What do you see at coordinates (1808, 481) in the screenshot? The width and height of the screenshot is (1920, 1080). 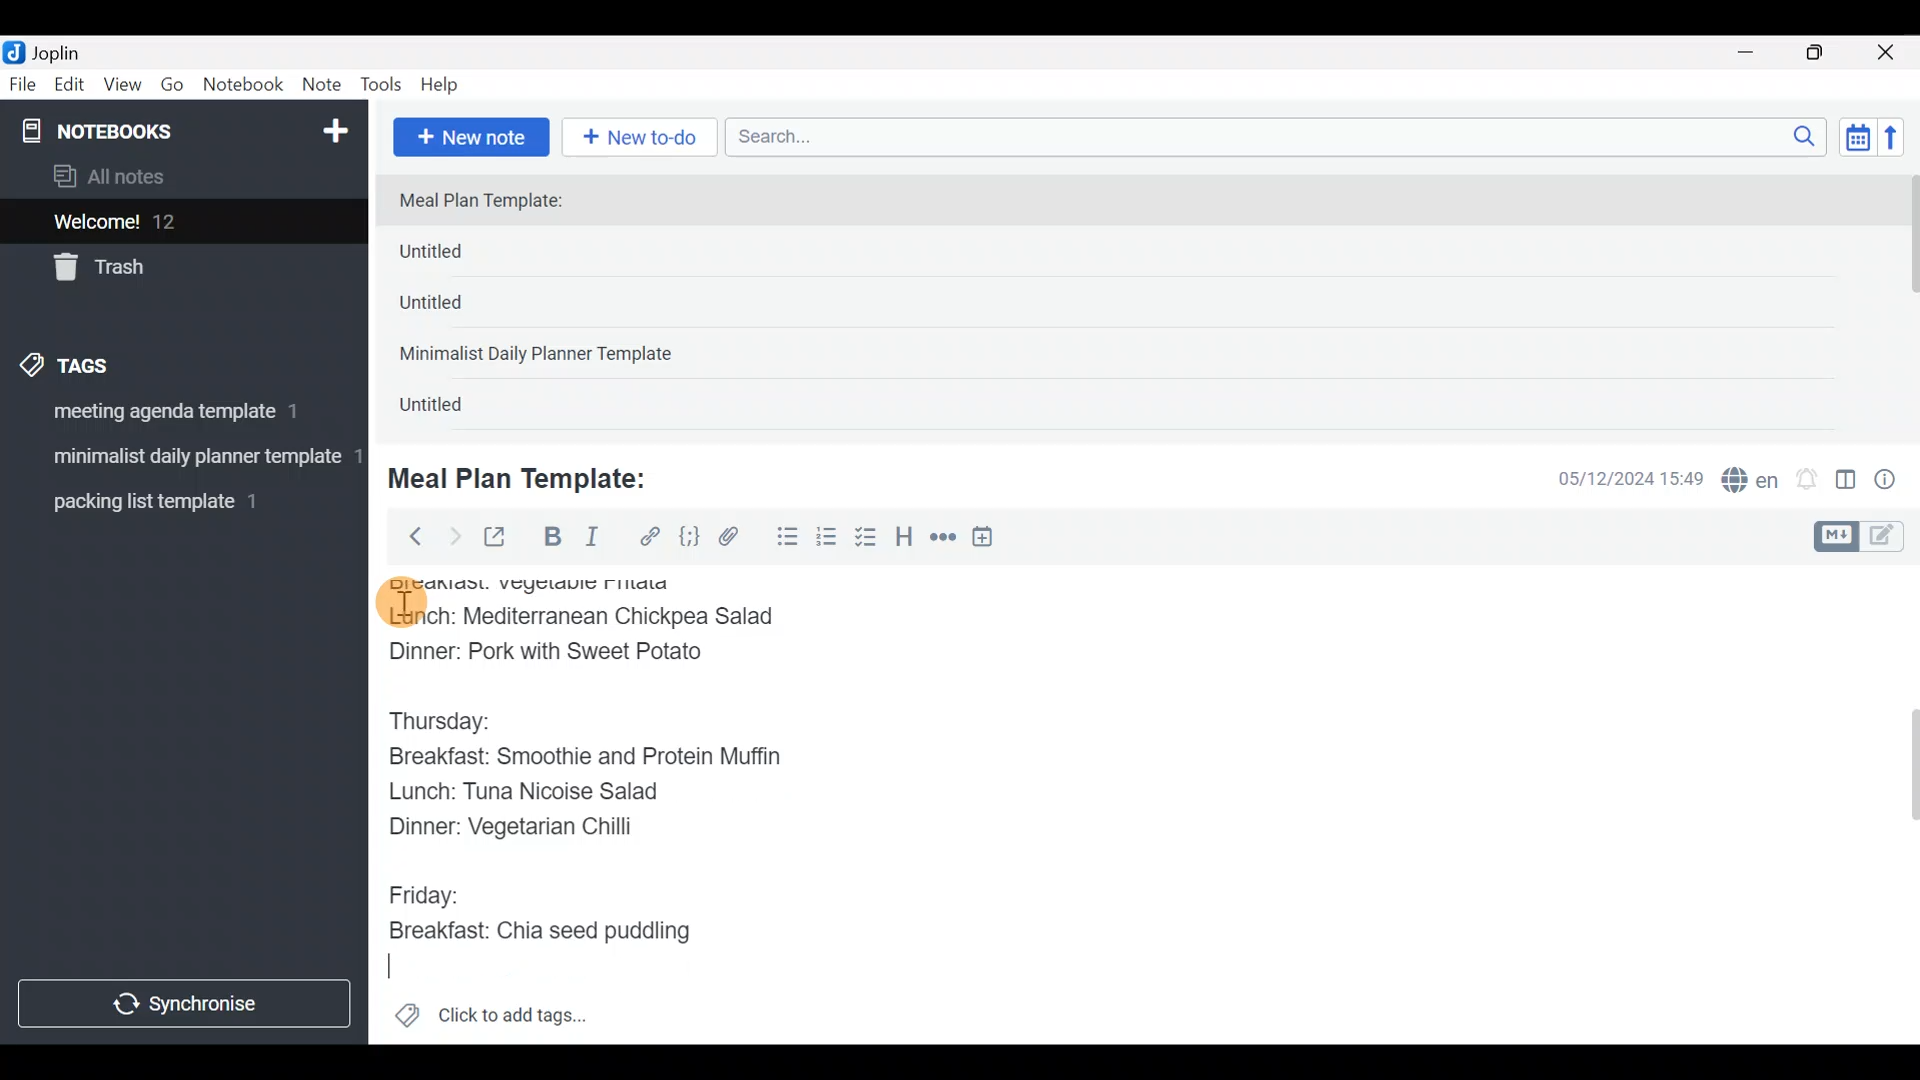 I see `Set alarm` at bounding box center [1808, 481].